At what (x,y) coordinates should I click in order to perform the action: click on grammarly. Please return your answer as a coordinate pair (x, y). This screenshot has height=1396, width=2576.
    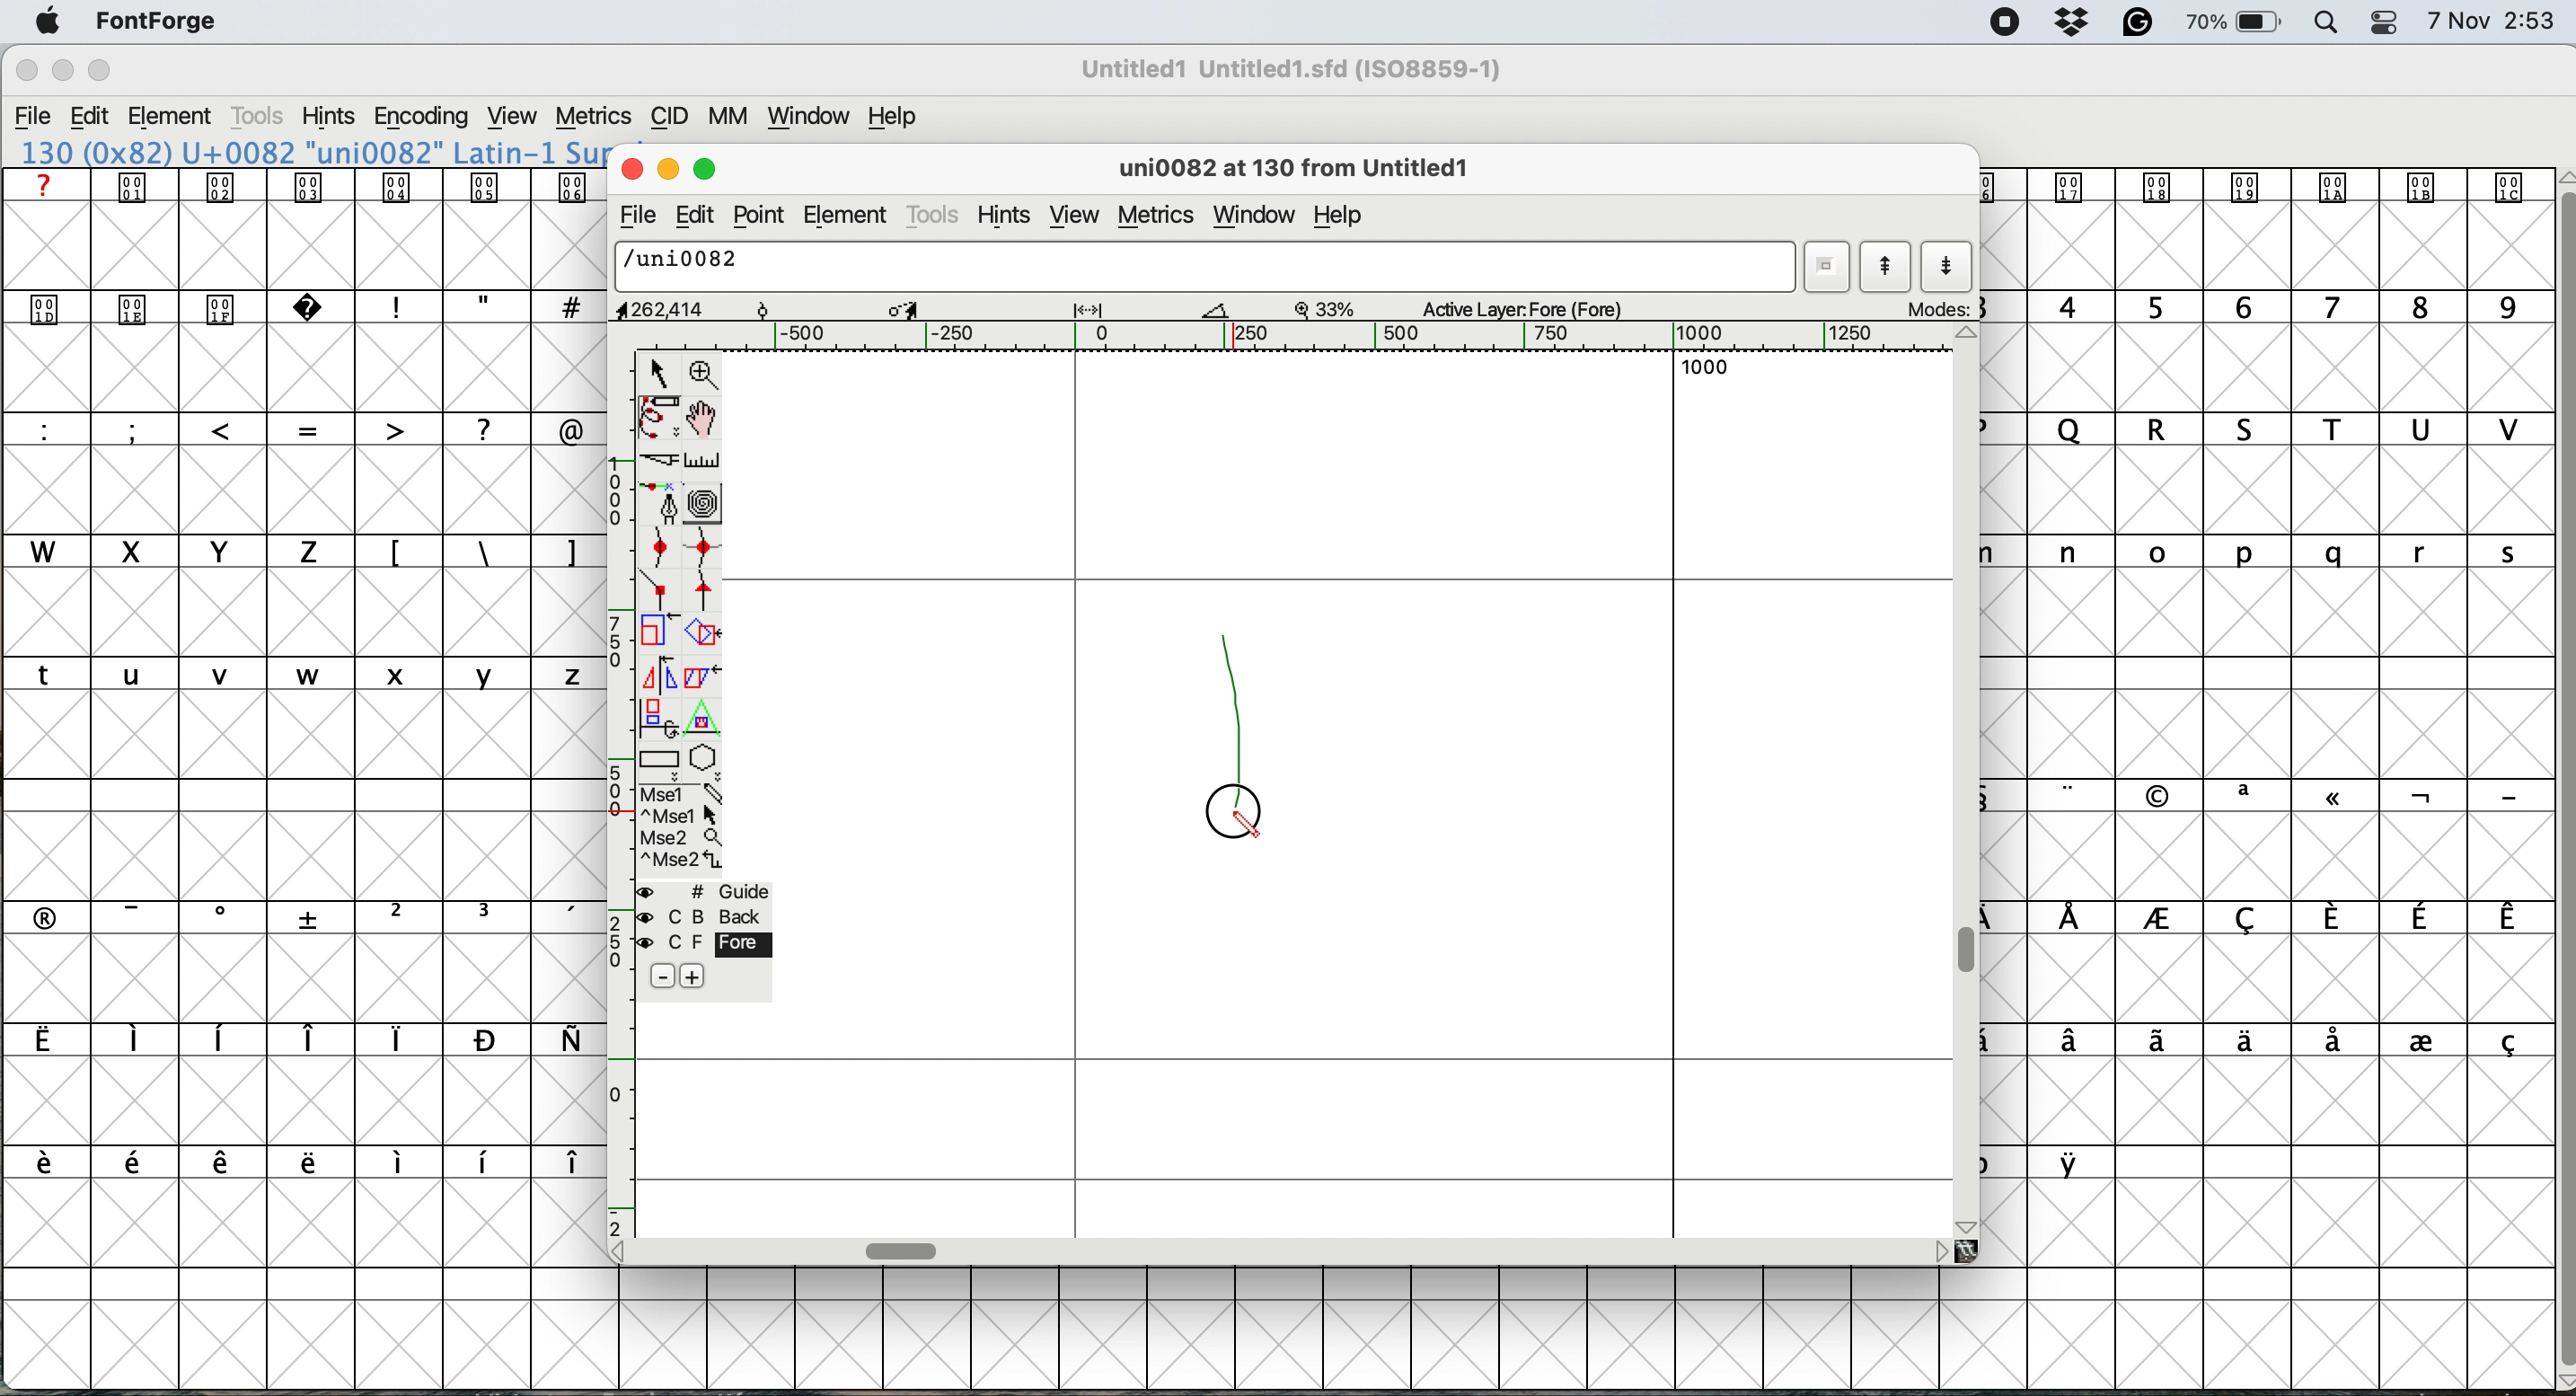
    Looking at the image, I should click on (2138, 22).